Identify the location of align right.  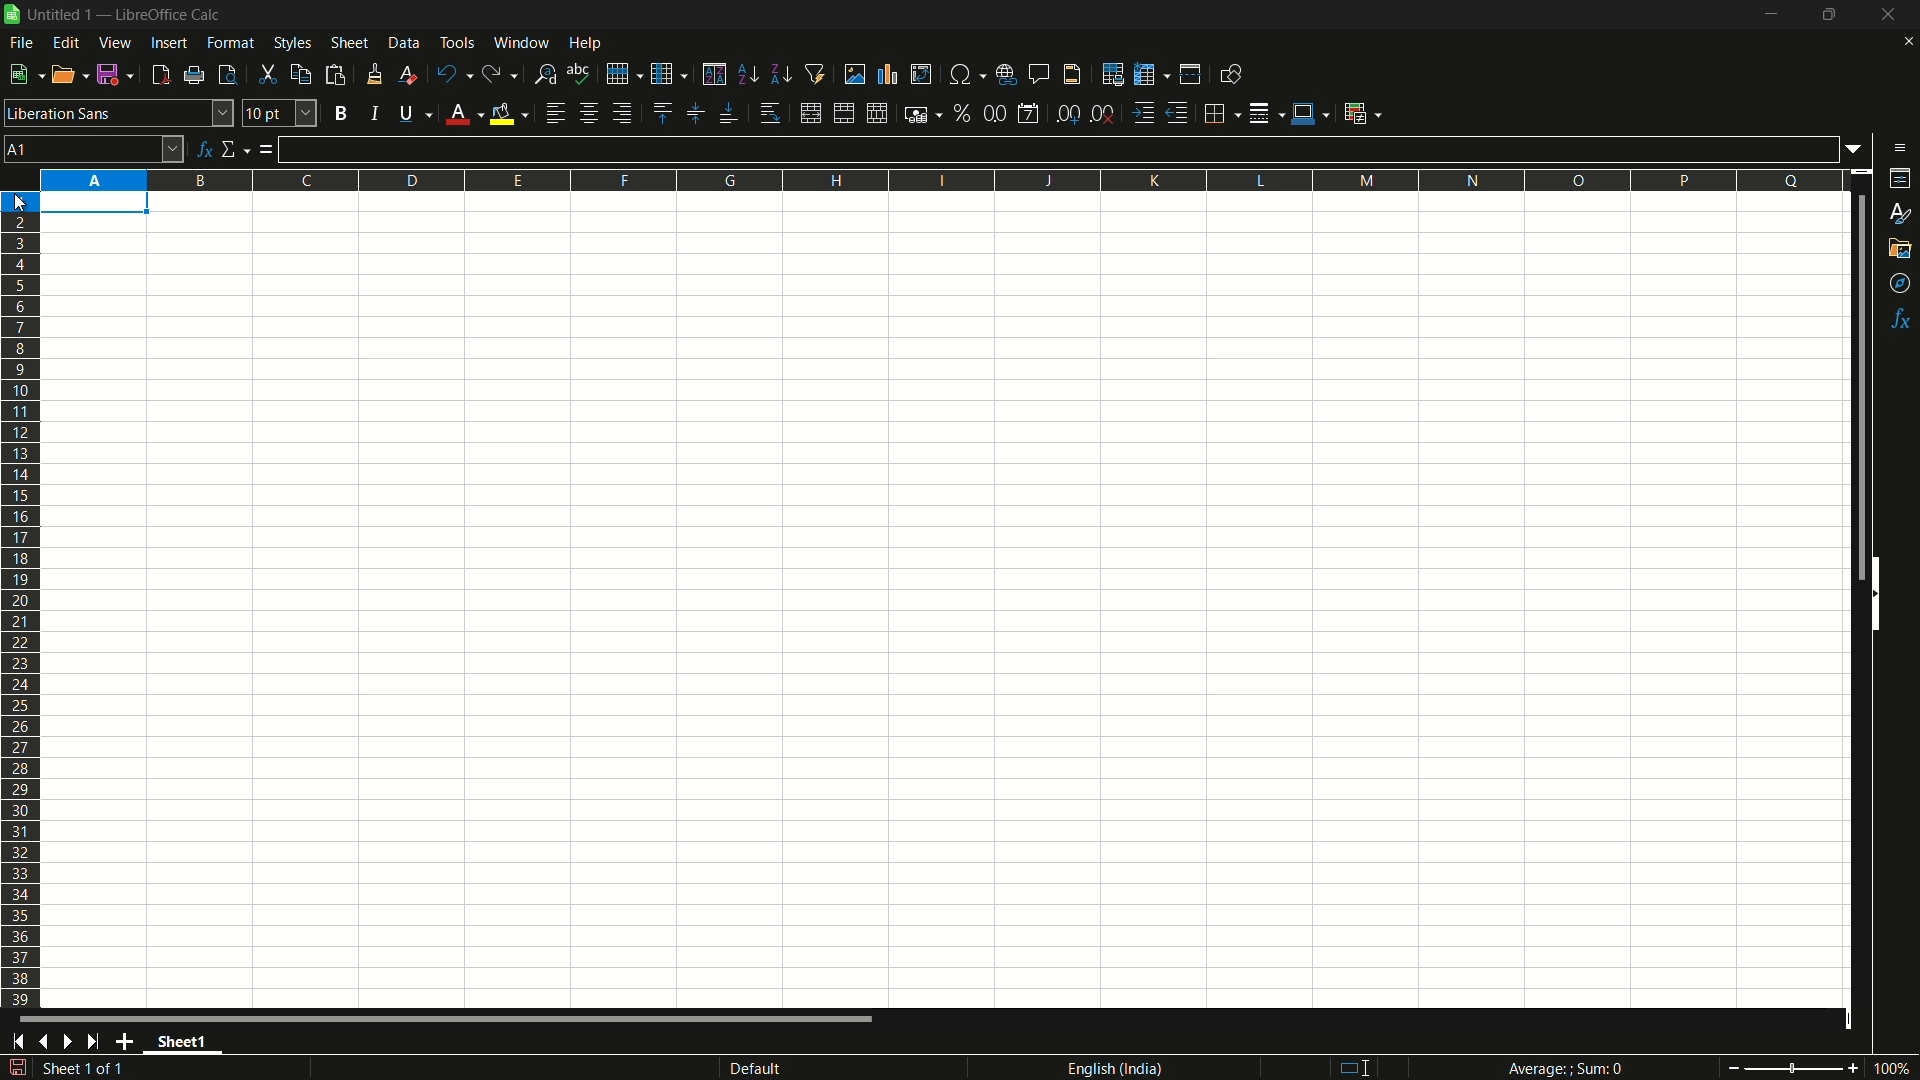
(620, 114).